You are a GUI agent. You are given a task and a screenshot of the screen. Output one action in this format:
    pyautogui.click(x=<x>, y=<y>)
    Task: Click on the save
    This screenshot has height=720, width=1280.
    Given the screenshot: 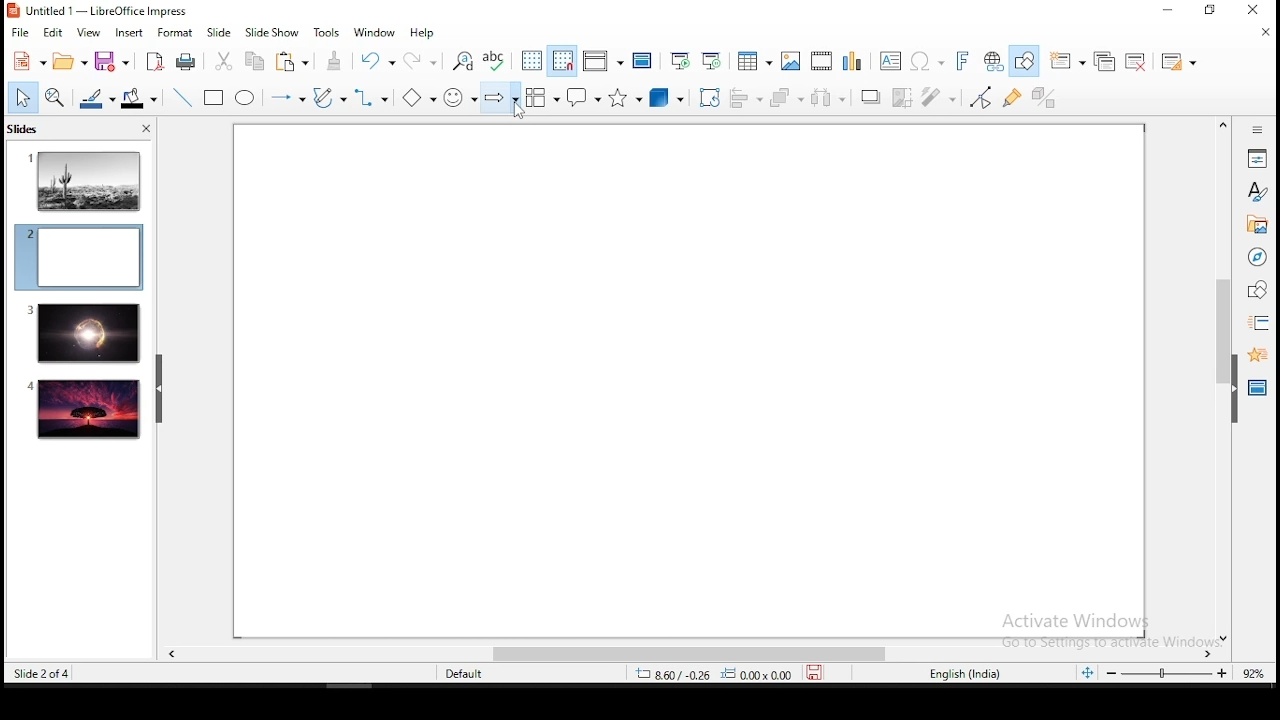 What is the action you would take?
    pyautogui.click(x=818, y=673)
    